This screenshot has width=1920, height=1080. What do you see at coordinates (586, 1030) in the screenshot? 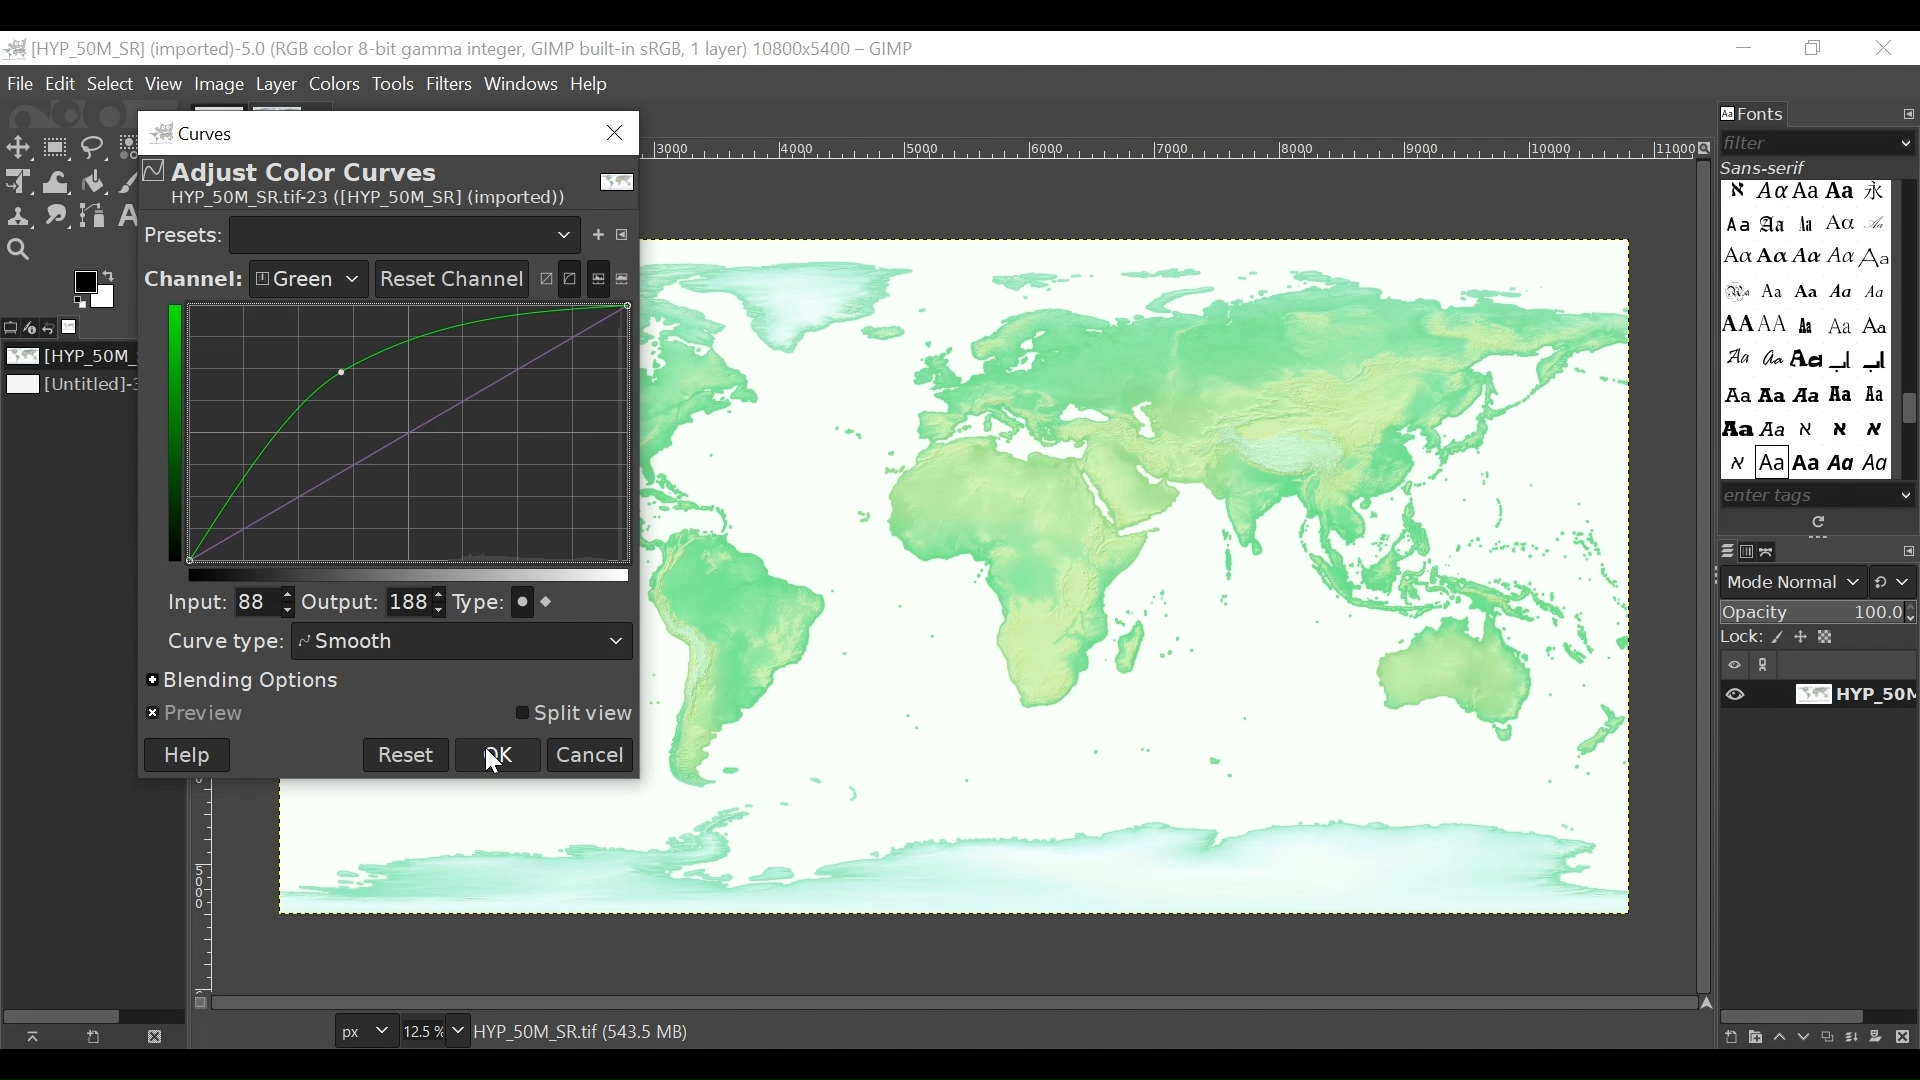
I see `HYP 0M SR TIF (543.5 MB)` at bounding box center [586, 1030].